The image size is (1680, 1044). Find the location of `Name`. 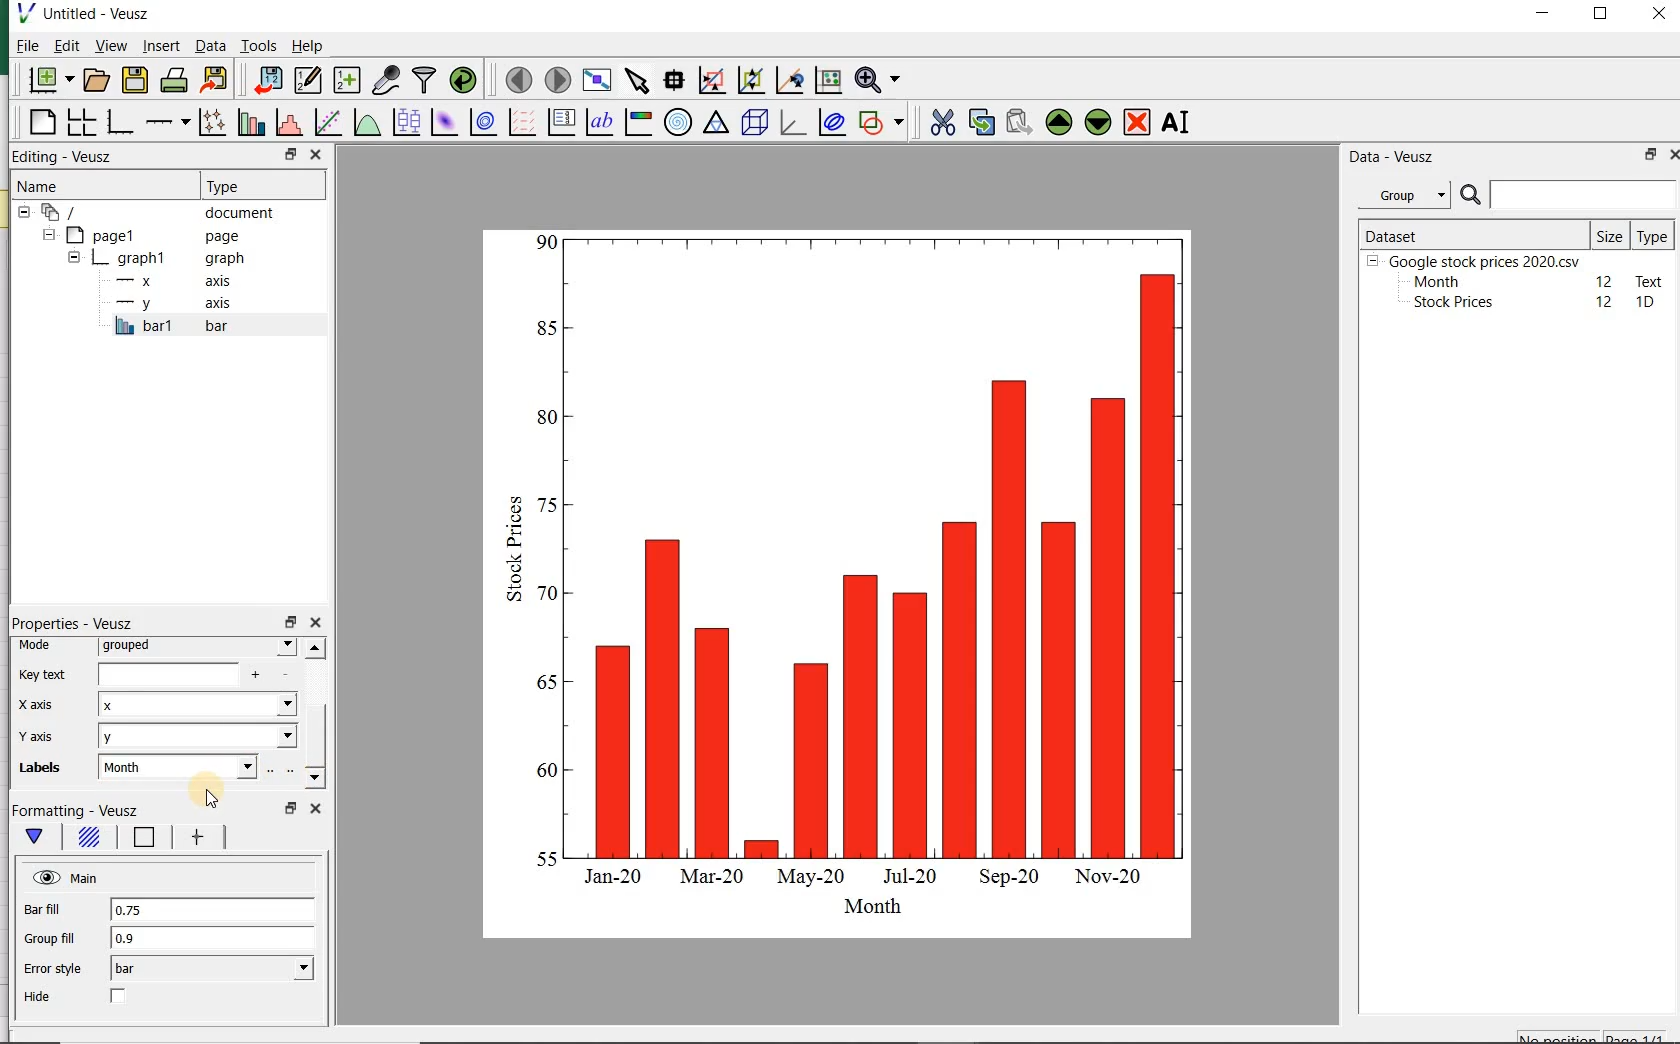

Name is located at coordinates (51, 186).